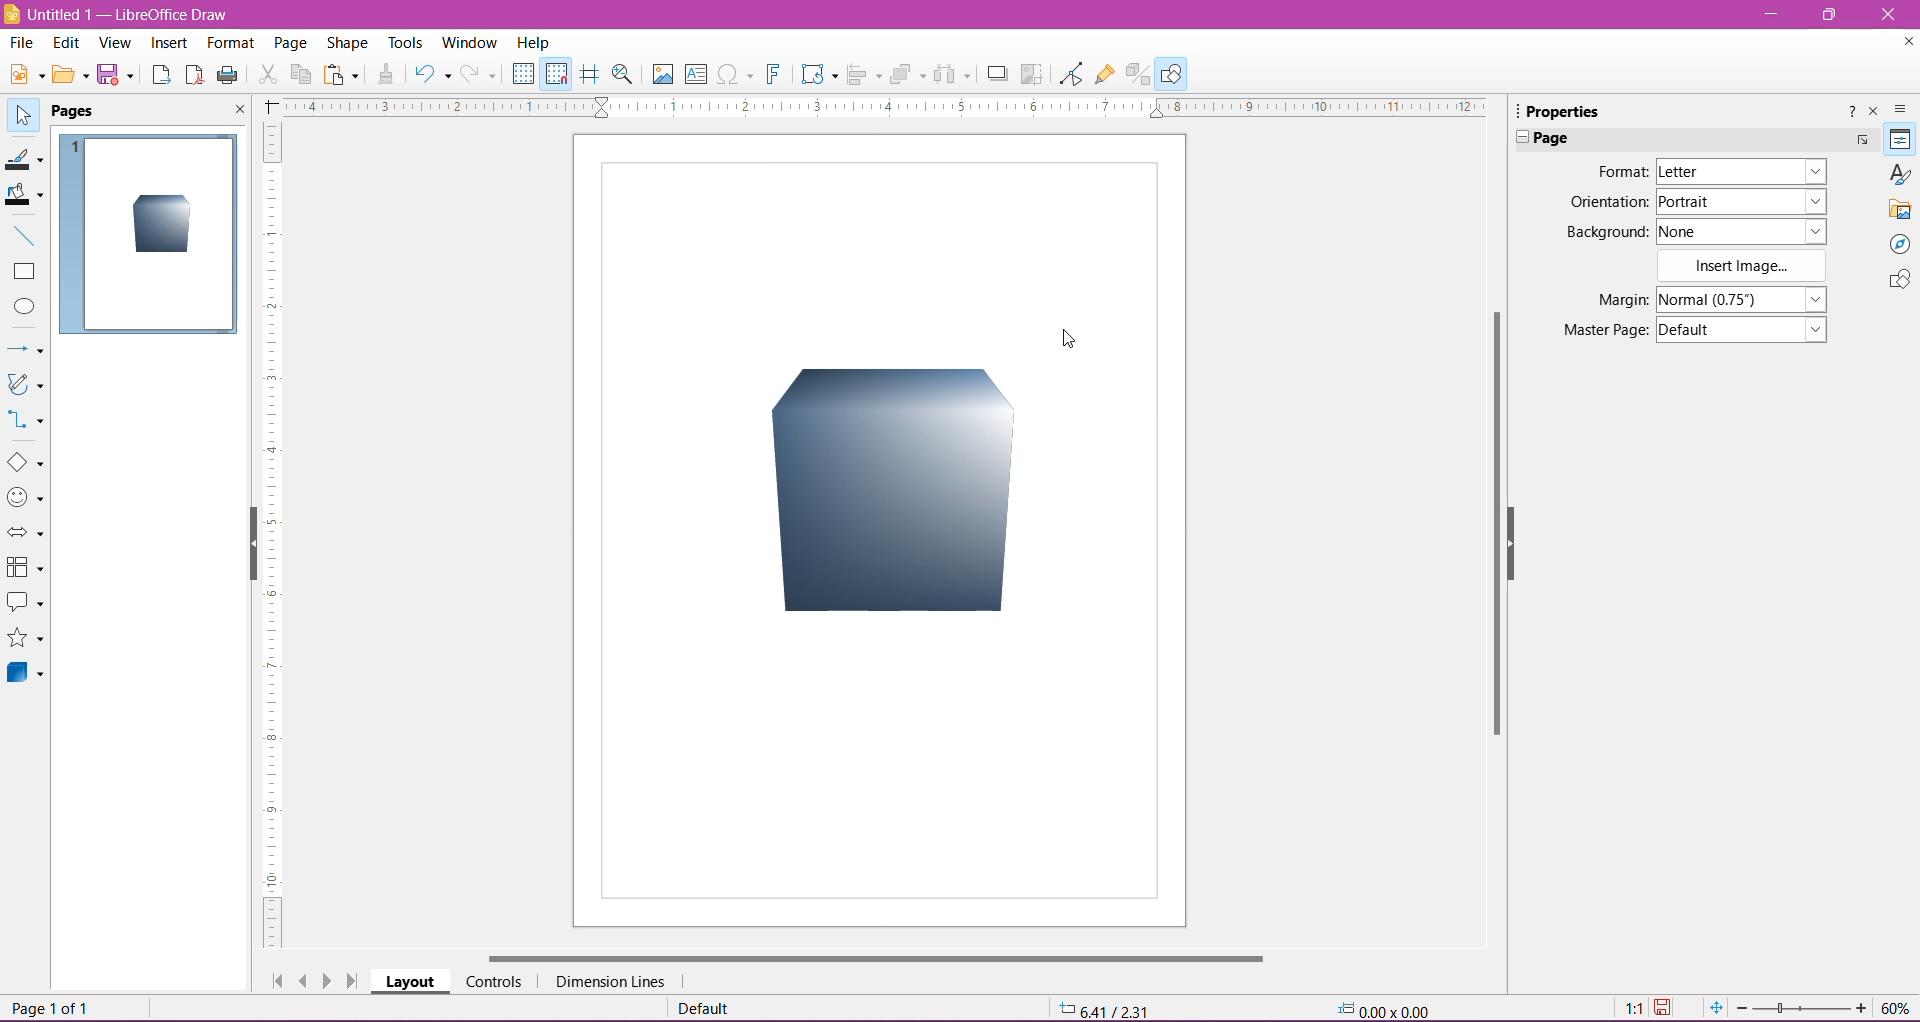  I want to click on Export, so click(161, 76).